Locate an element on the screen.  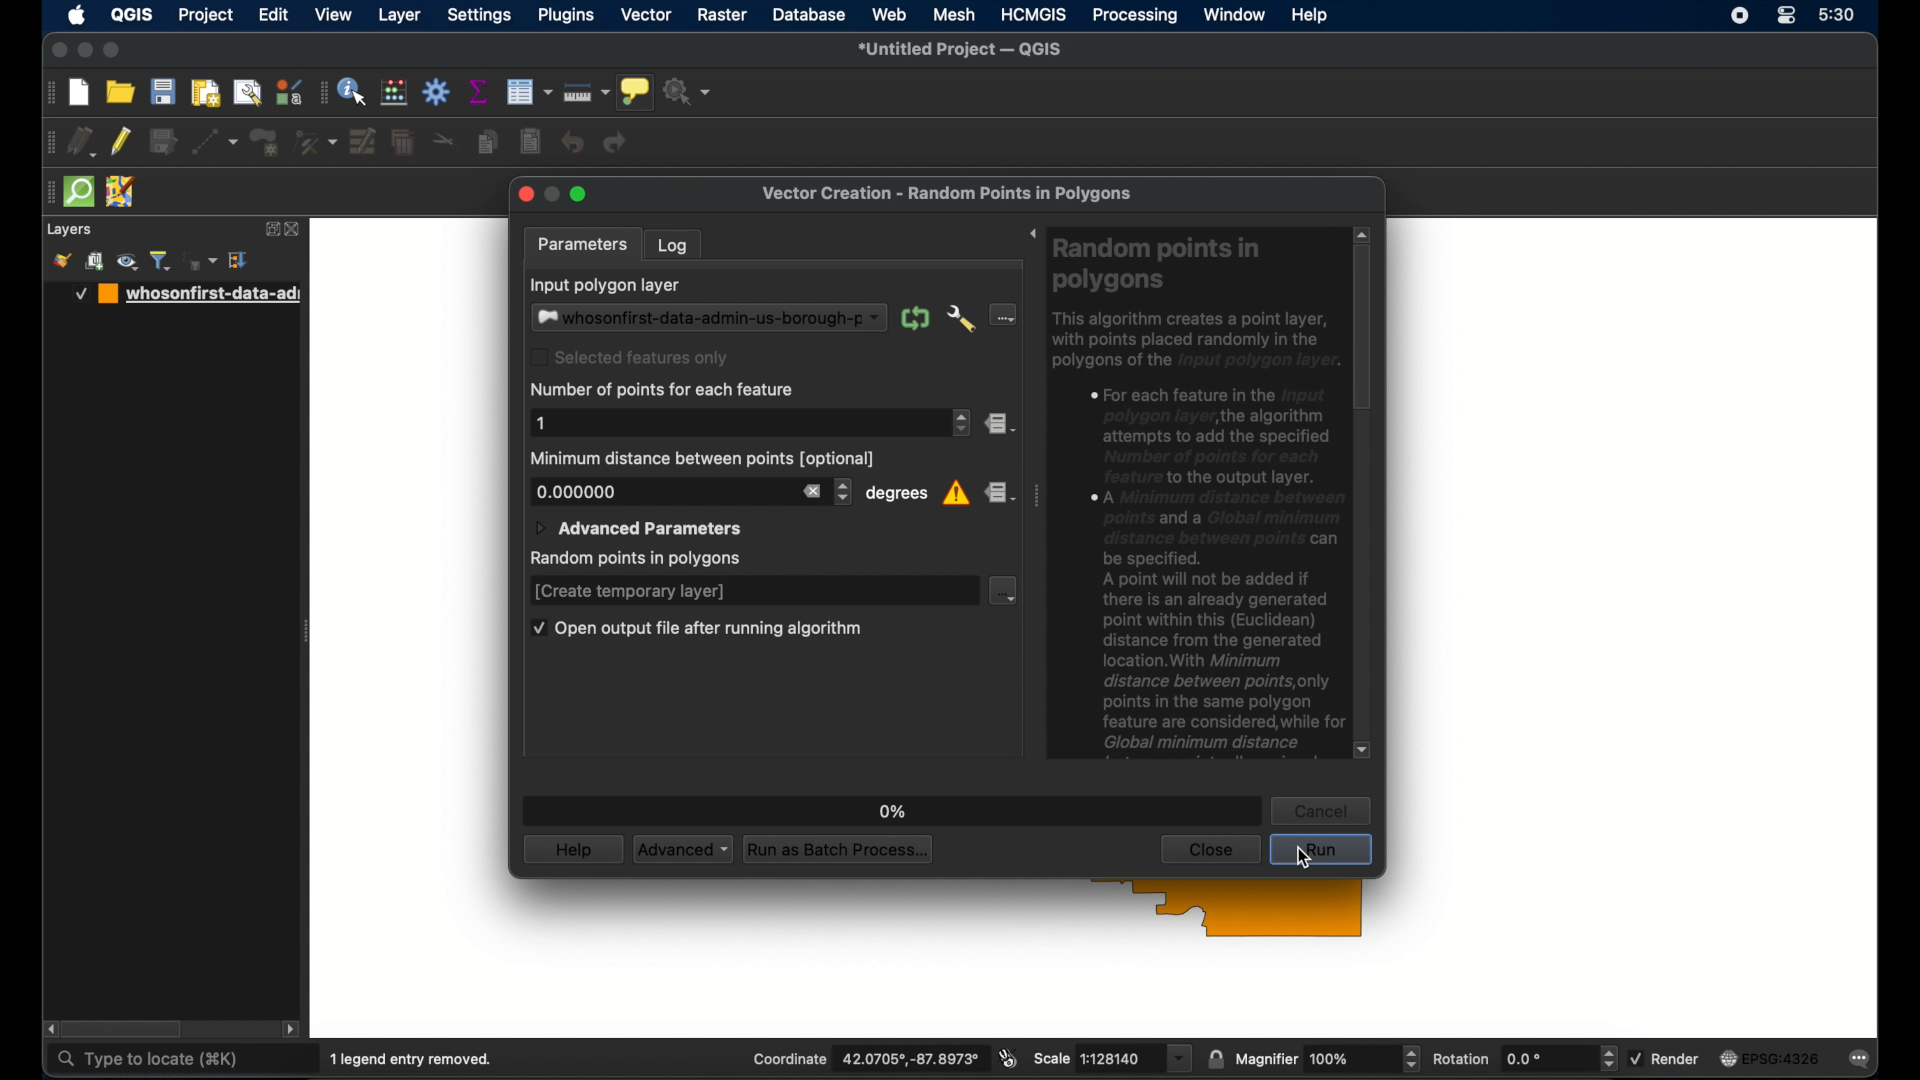
dropdown menu is located at coordinates (1005, 591).